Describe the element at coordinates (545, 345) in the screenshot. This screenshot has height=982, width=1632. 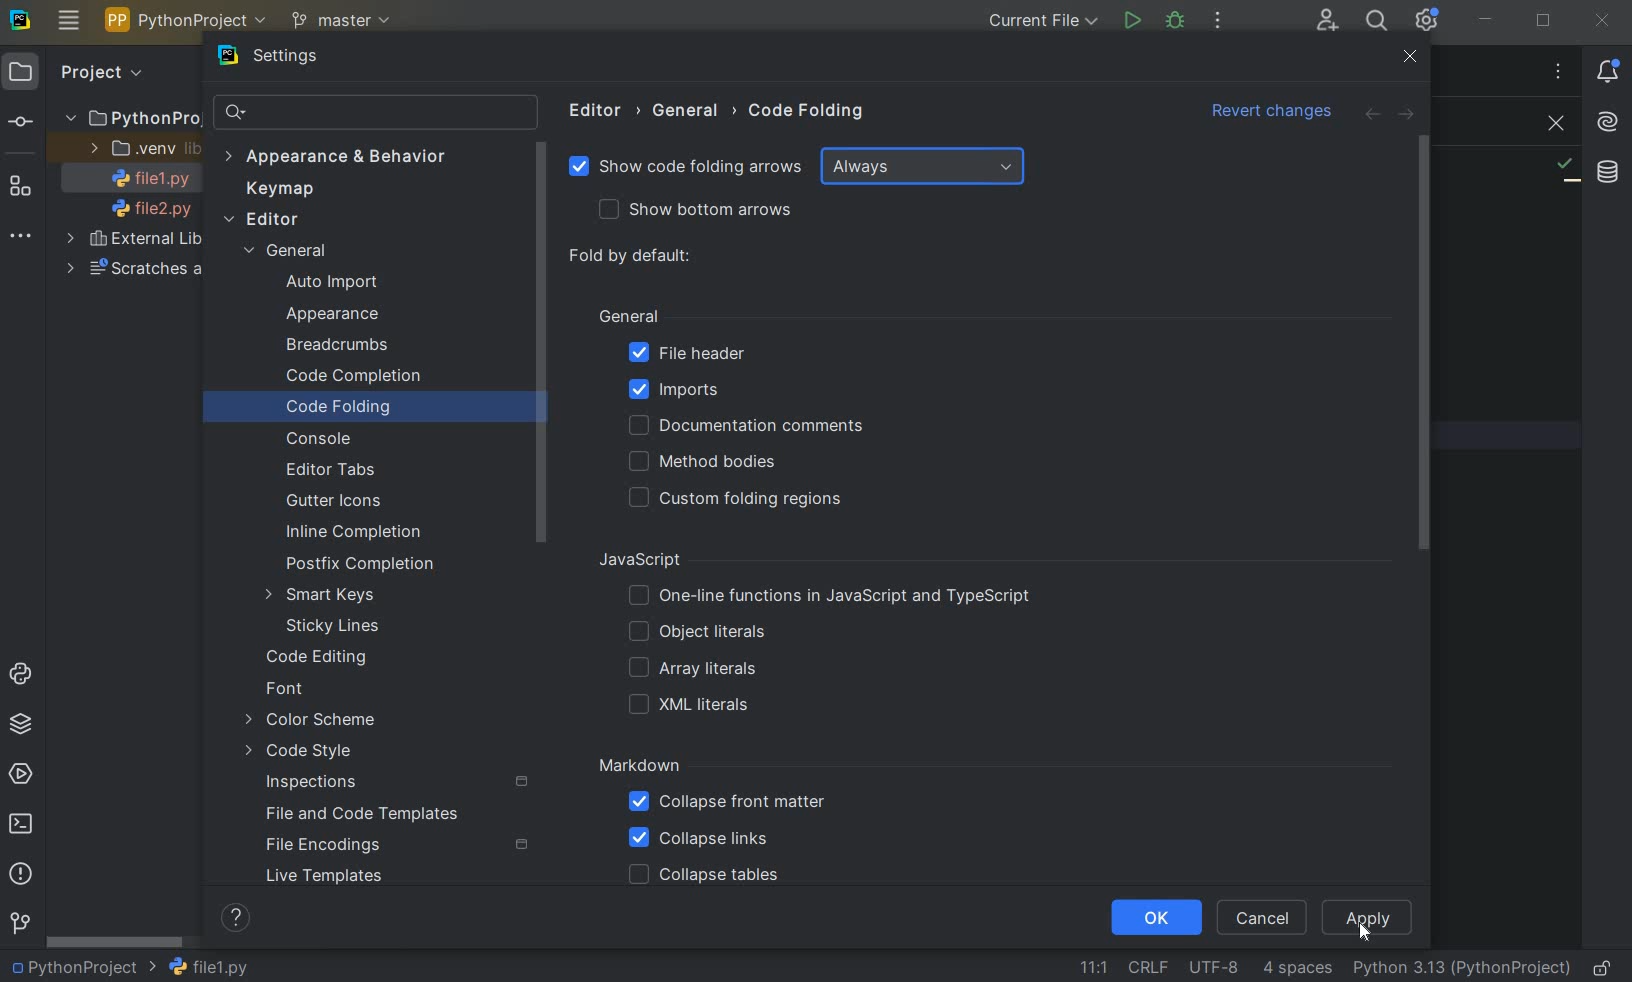
I see `SROLLBAR` at that location.